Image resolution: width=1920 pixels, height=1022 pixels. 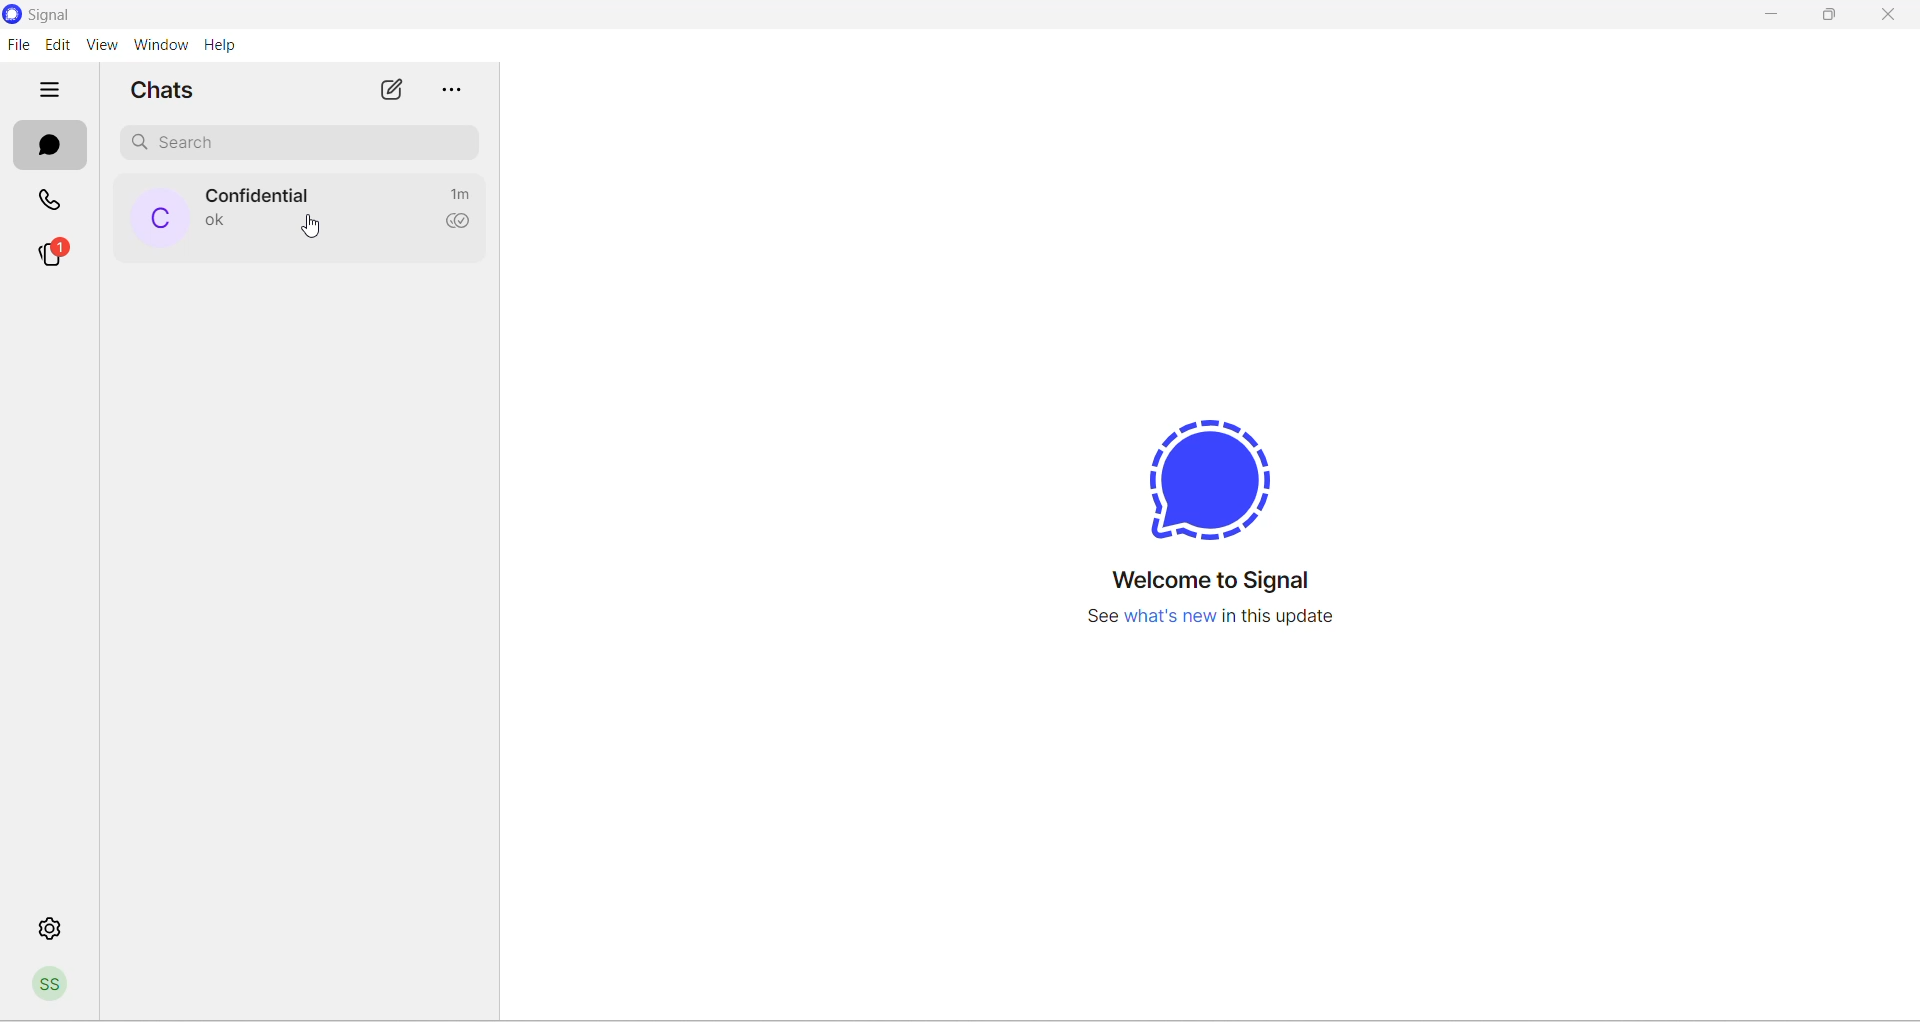 I want to click on window, so click(x=163, y=45).